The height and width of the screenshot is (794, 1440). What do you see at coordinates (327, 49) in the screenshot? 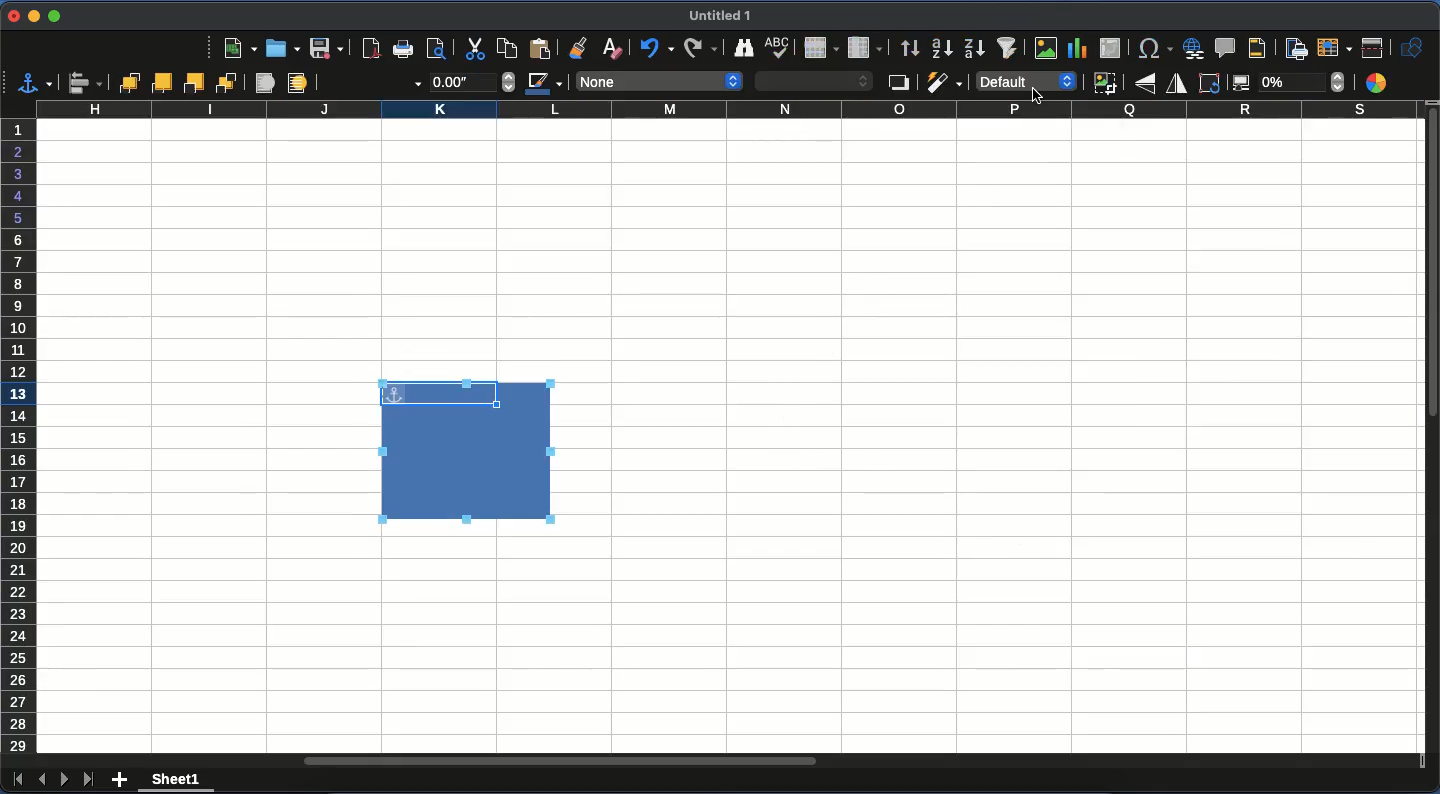
I see `save` at bounding box center [327, 49].